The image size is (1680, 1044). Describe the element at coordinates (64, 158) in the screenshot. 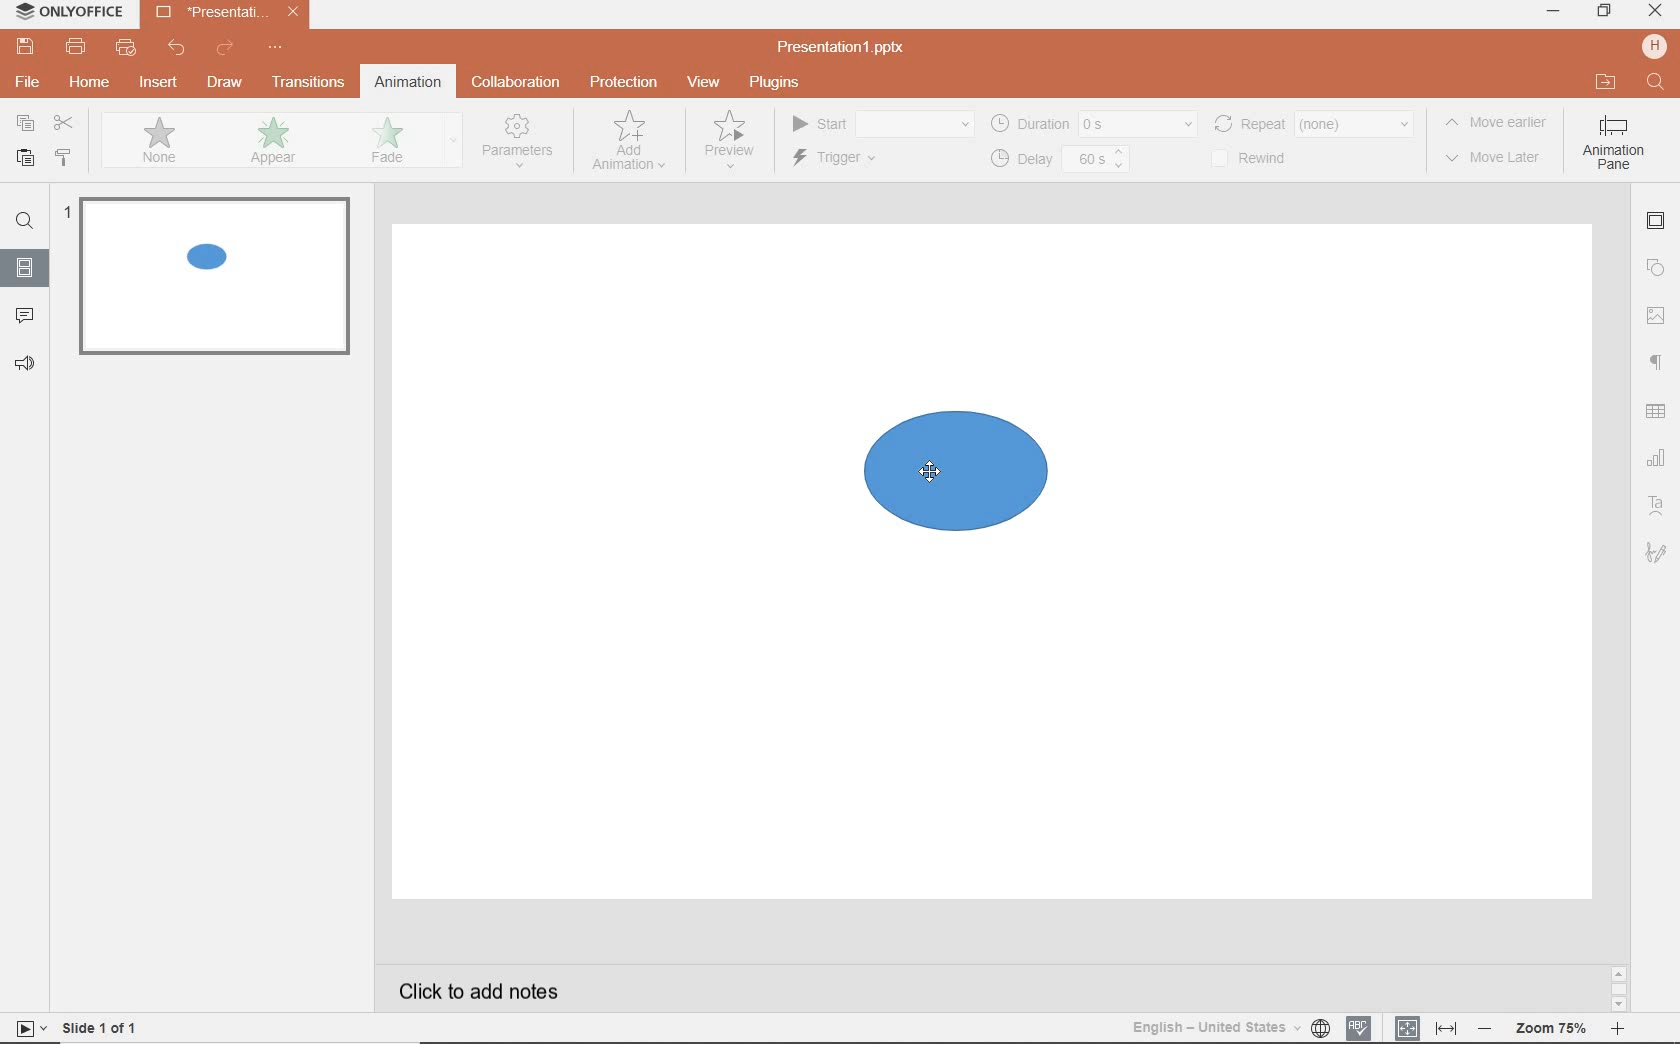

I see `COPY STYLE` at that location.